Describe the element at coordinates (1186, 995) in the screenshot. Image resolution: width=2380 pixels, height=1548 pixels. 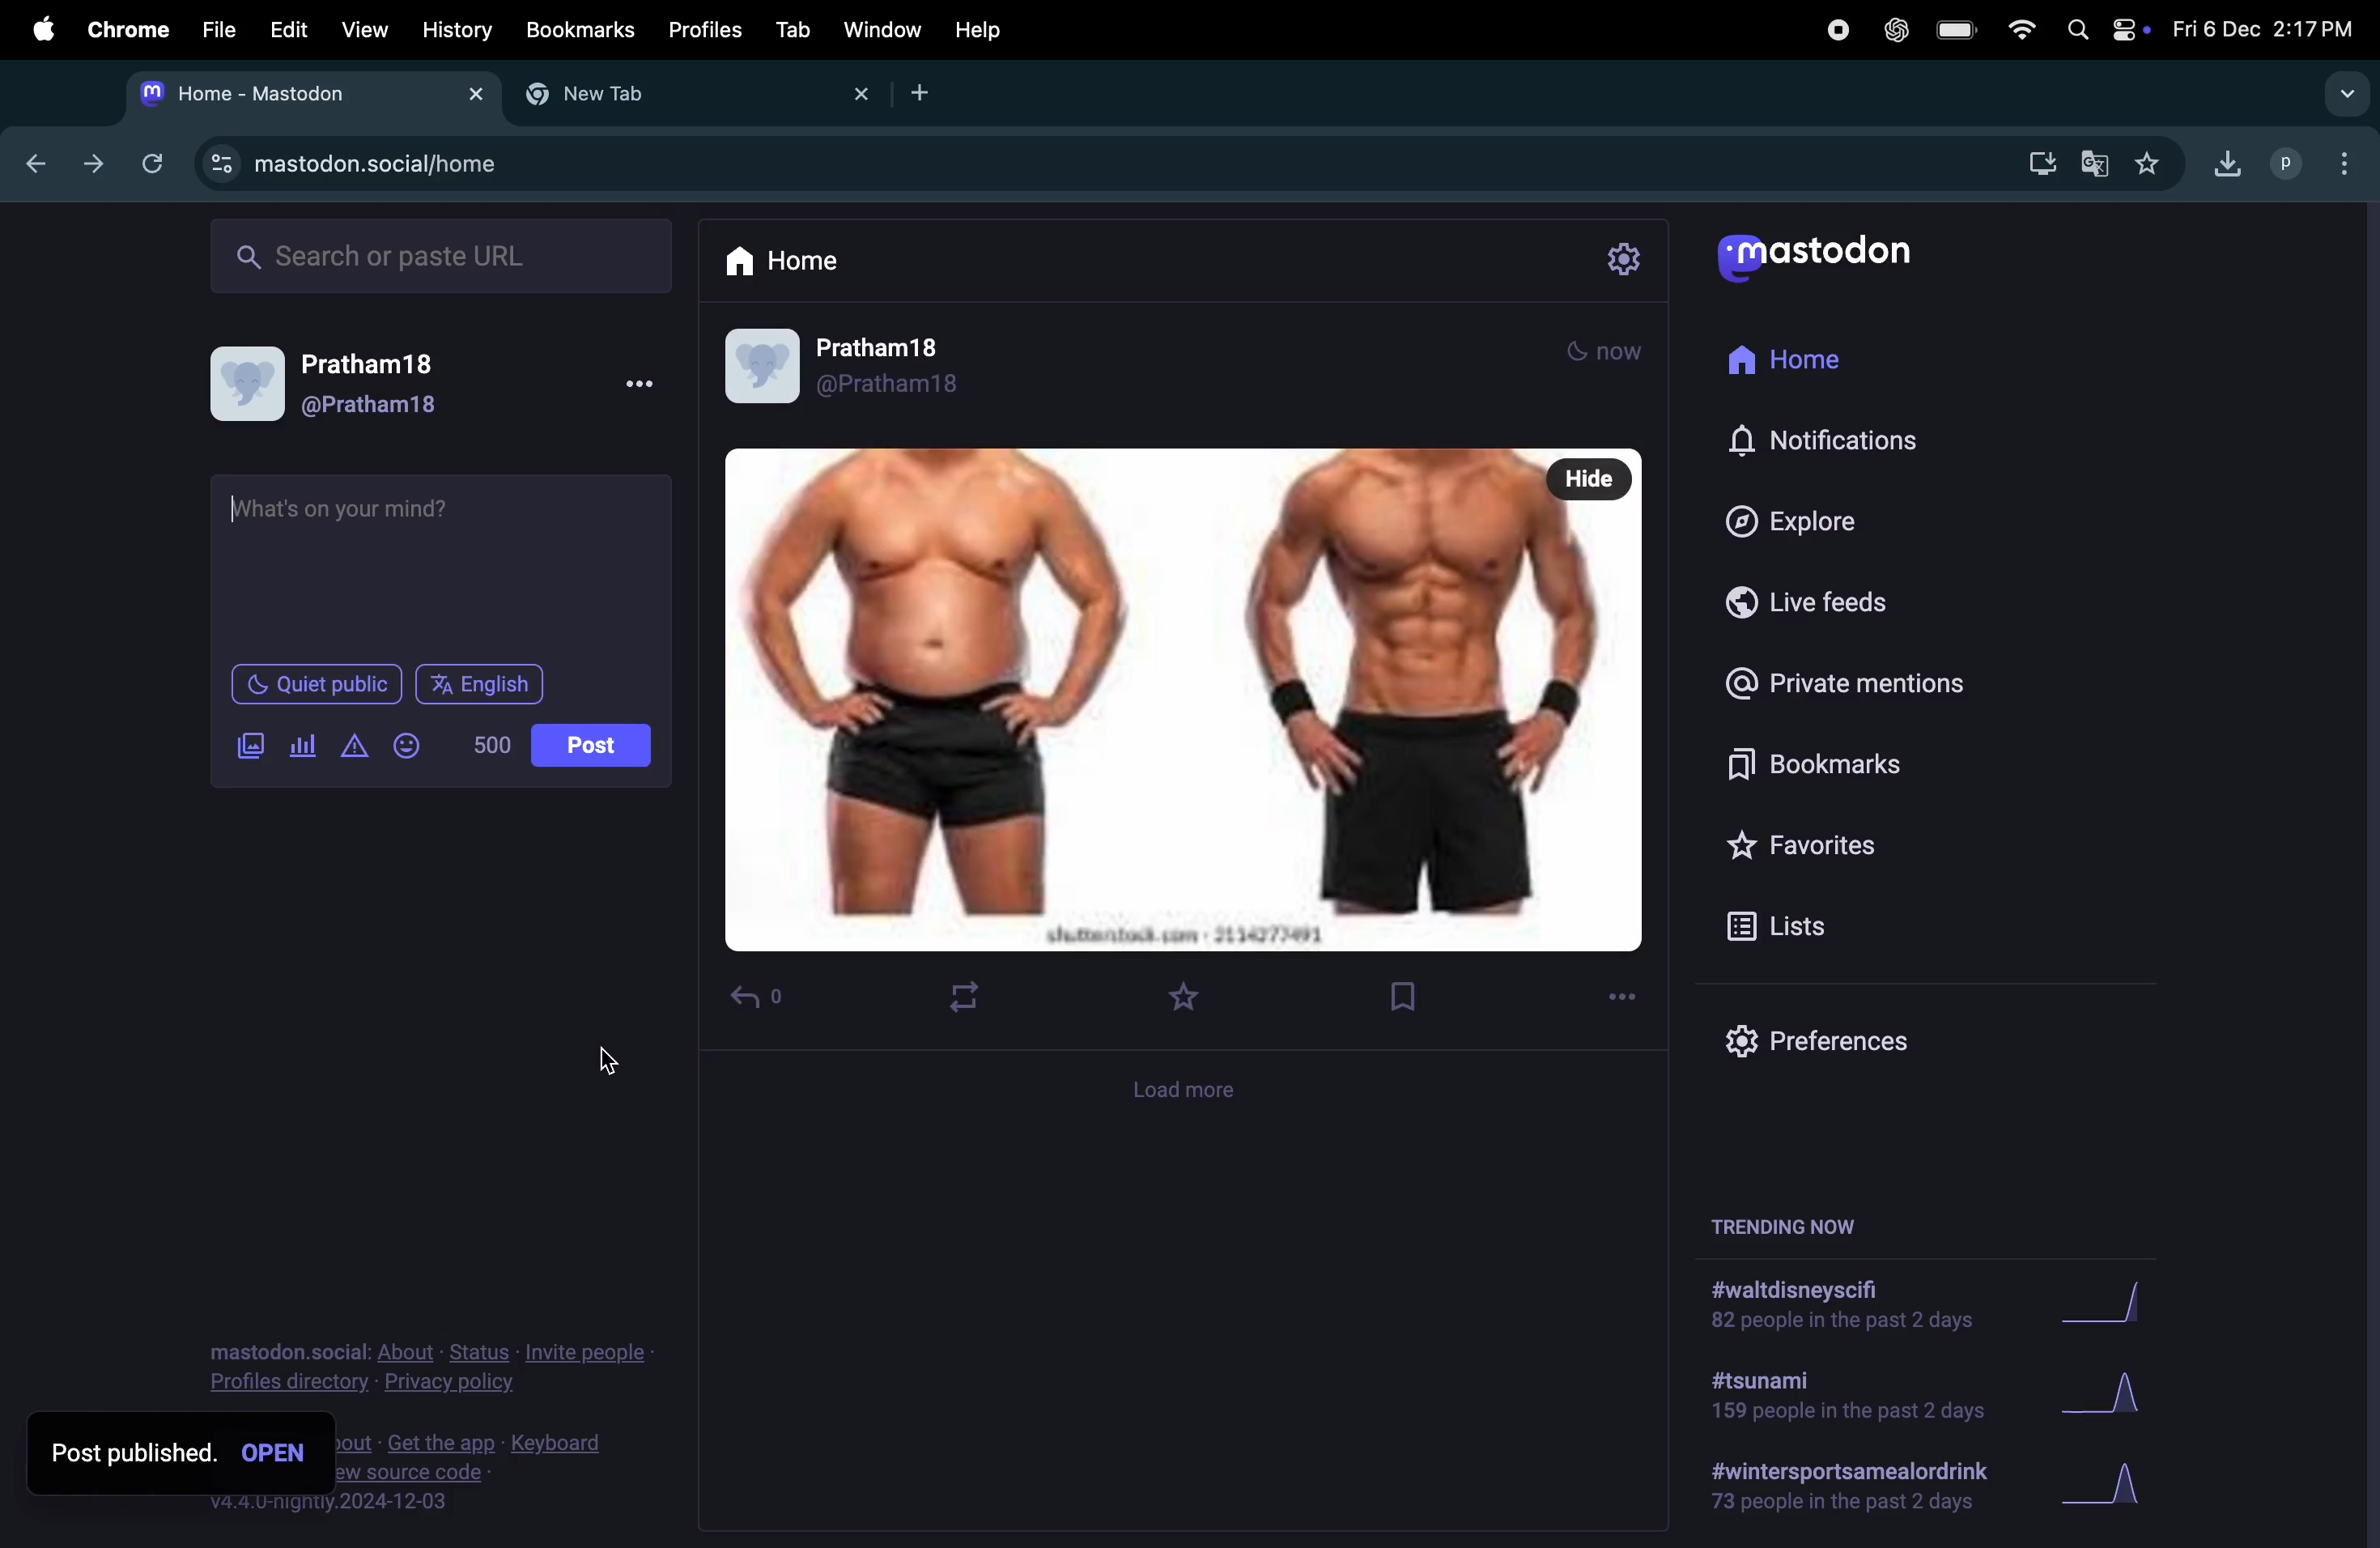
I see `favourites` at that location.